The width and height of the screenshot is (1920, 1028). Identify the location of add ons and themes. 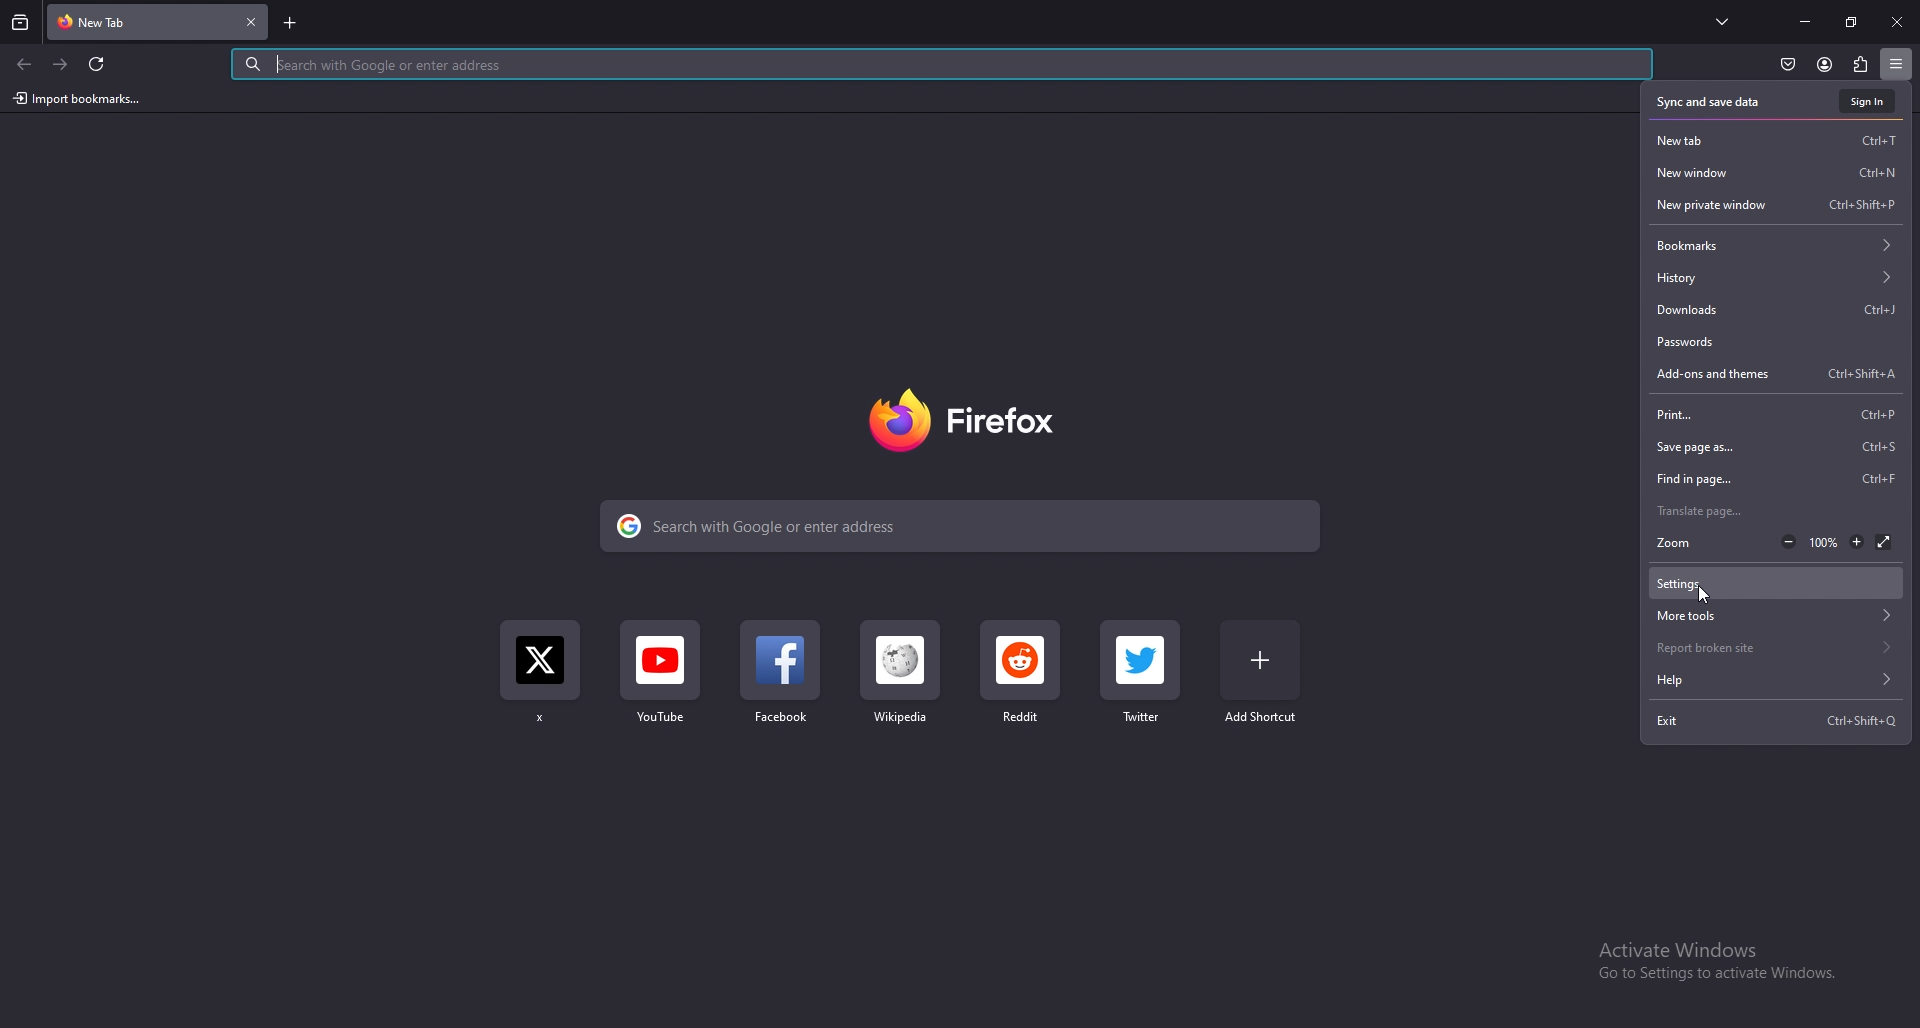
(1781, 374).